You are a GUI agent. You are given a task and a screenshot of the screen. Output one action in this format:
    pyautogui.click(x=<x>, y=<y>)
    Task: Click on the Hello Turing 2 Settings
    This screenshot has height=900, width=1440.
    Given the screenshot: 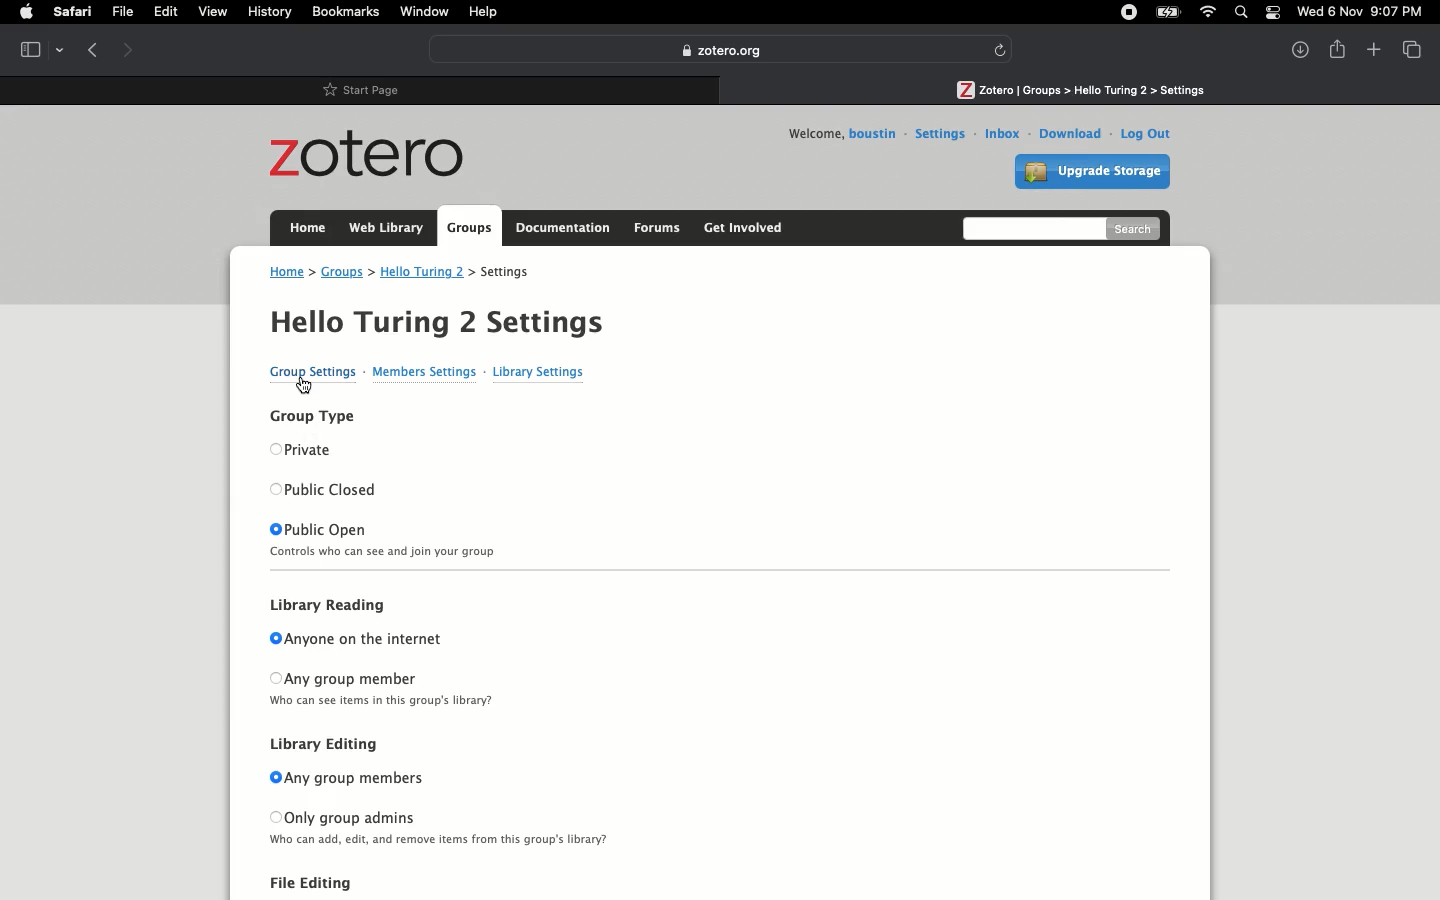 What is the action you would take?
    pyautogui.click(x=436, y=322)
    